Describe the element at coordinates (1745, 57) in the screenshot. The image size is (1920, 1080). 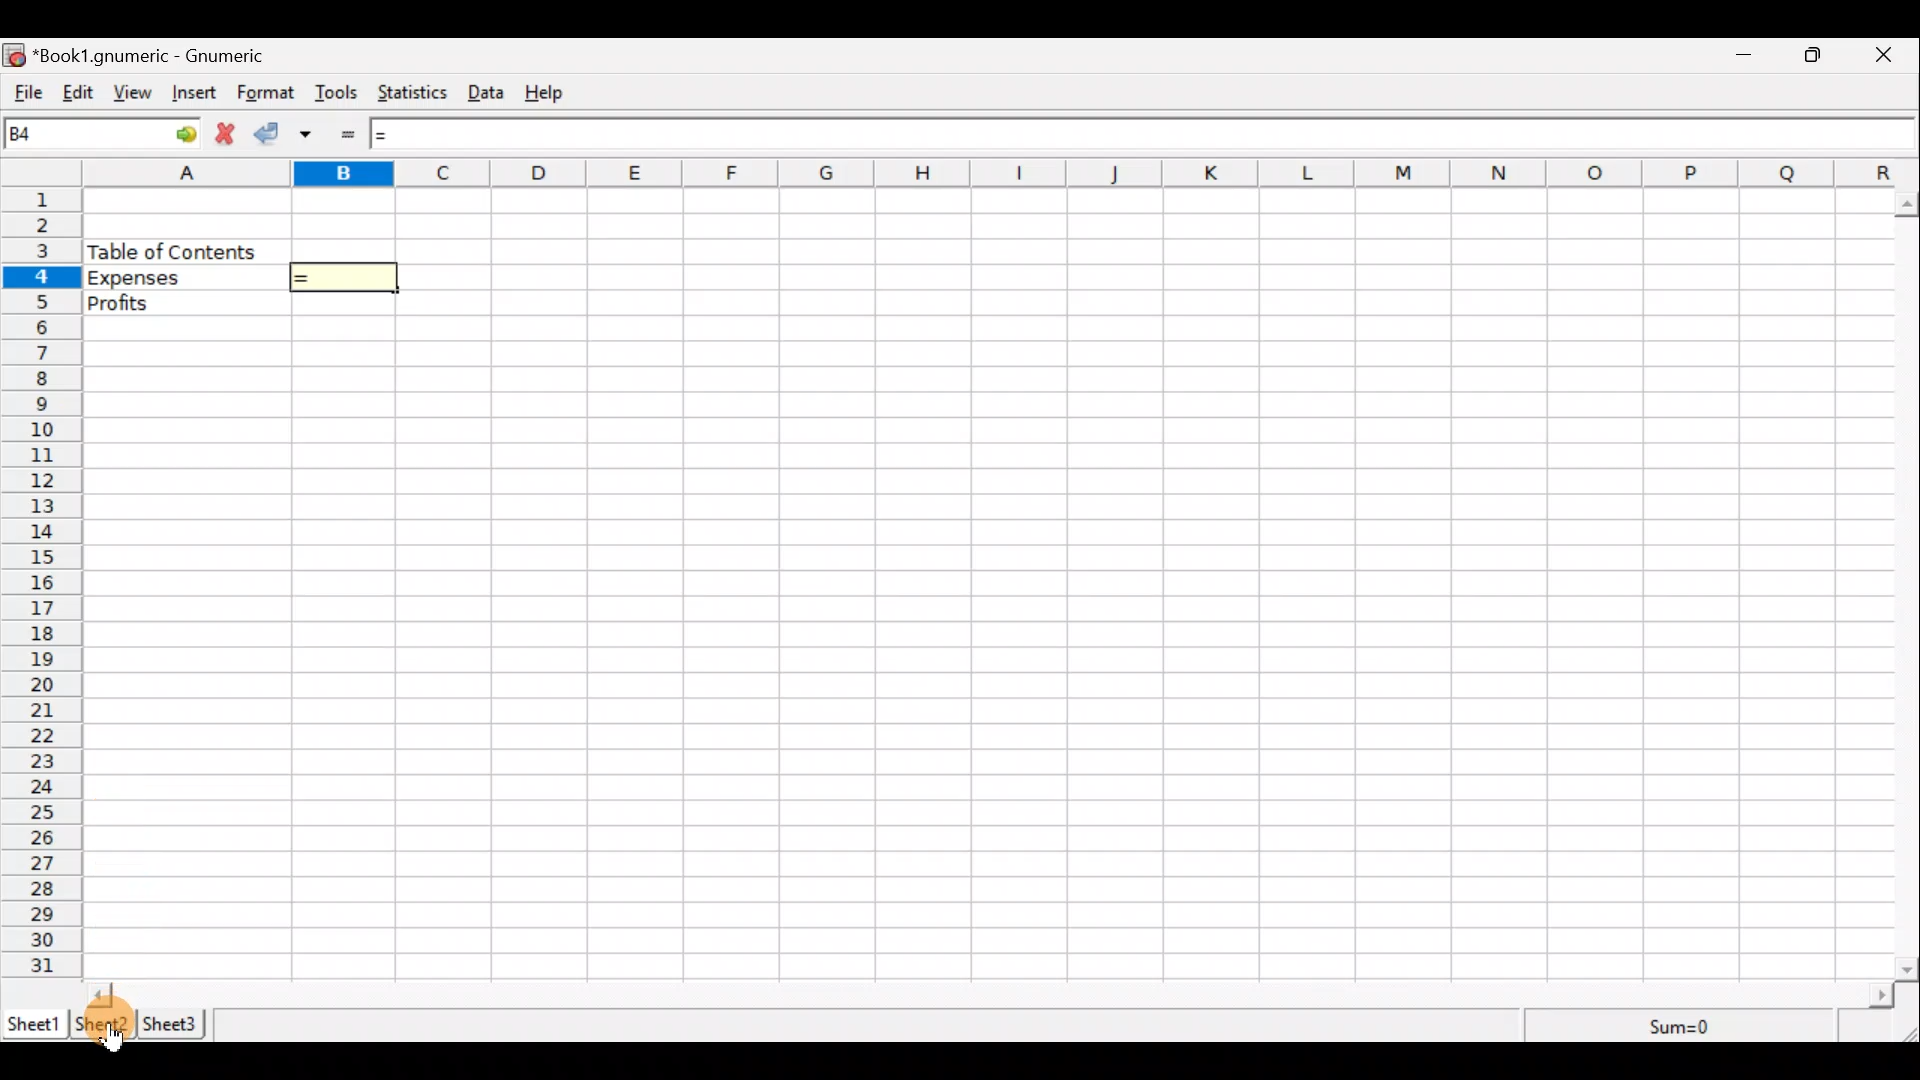
I see `Minimize` at that location.